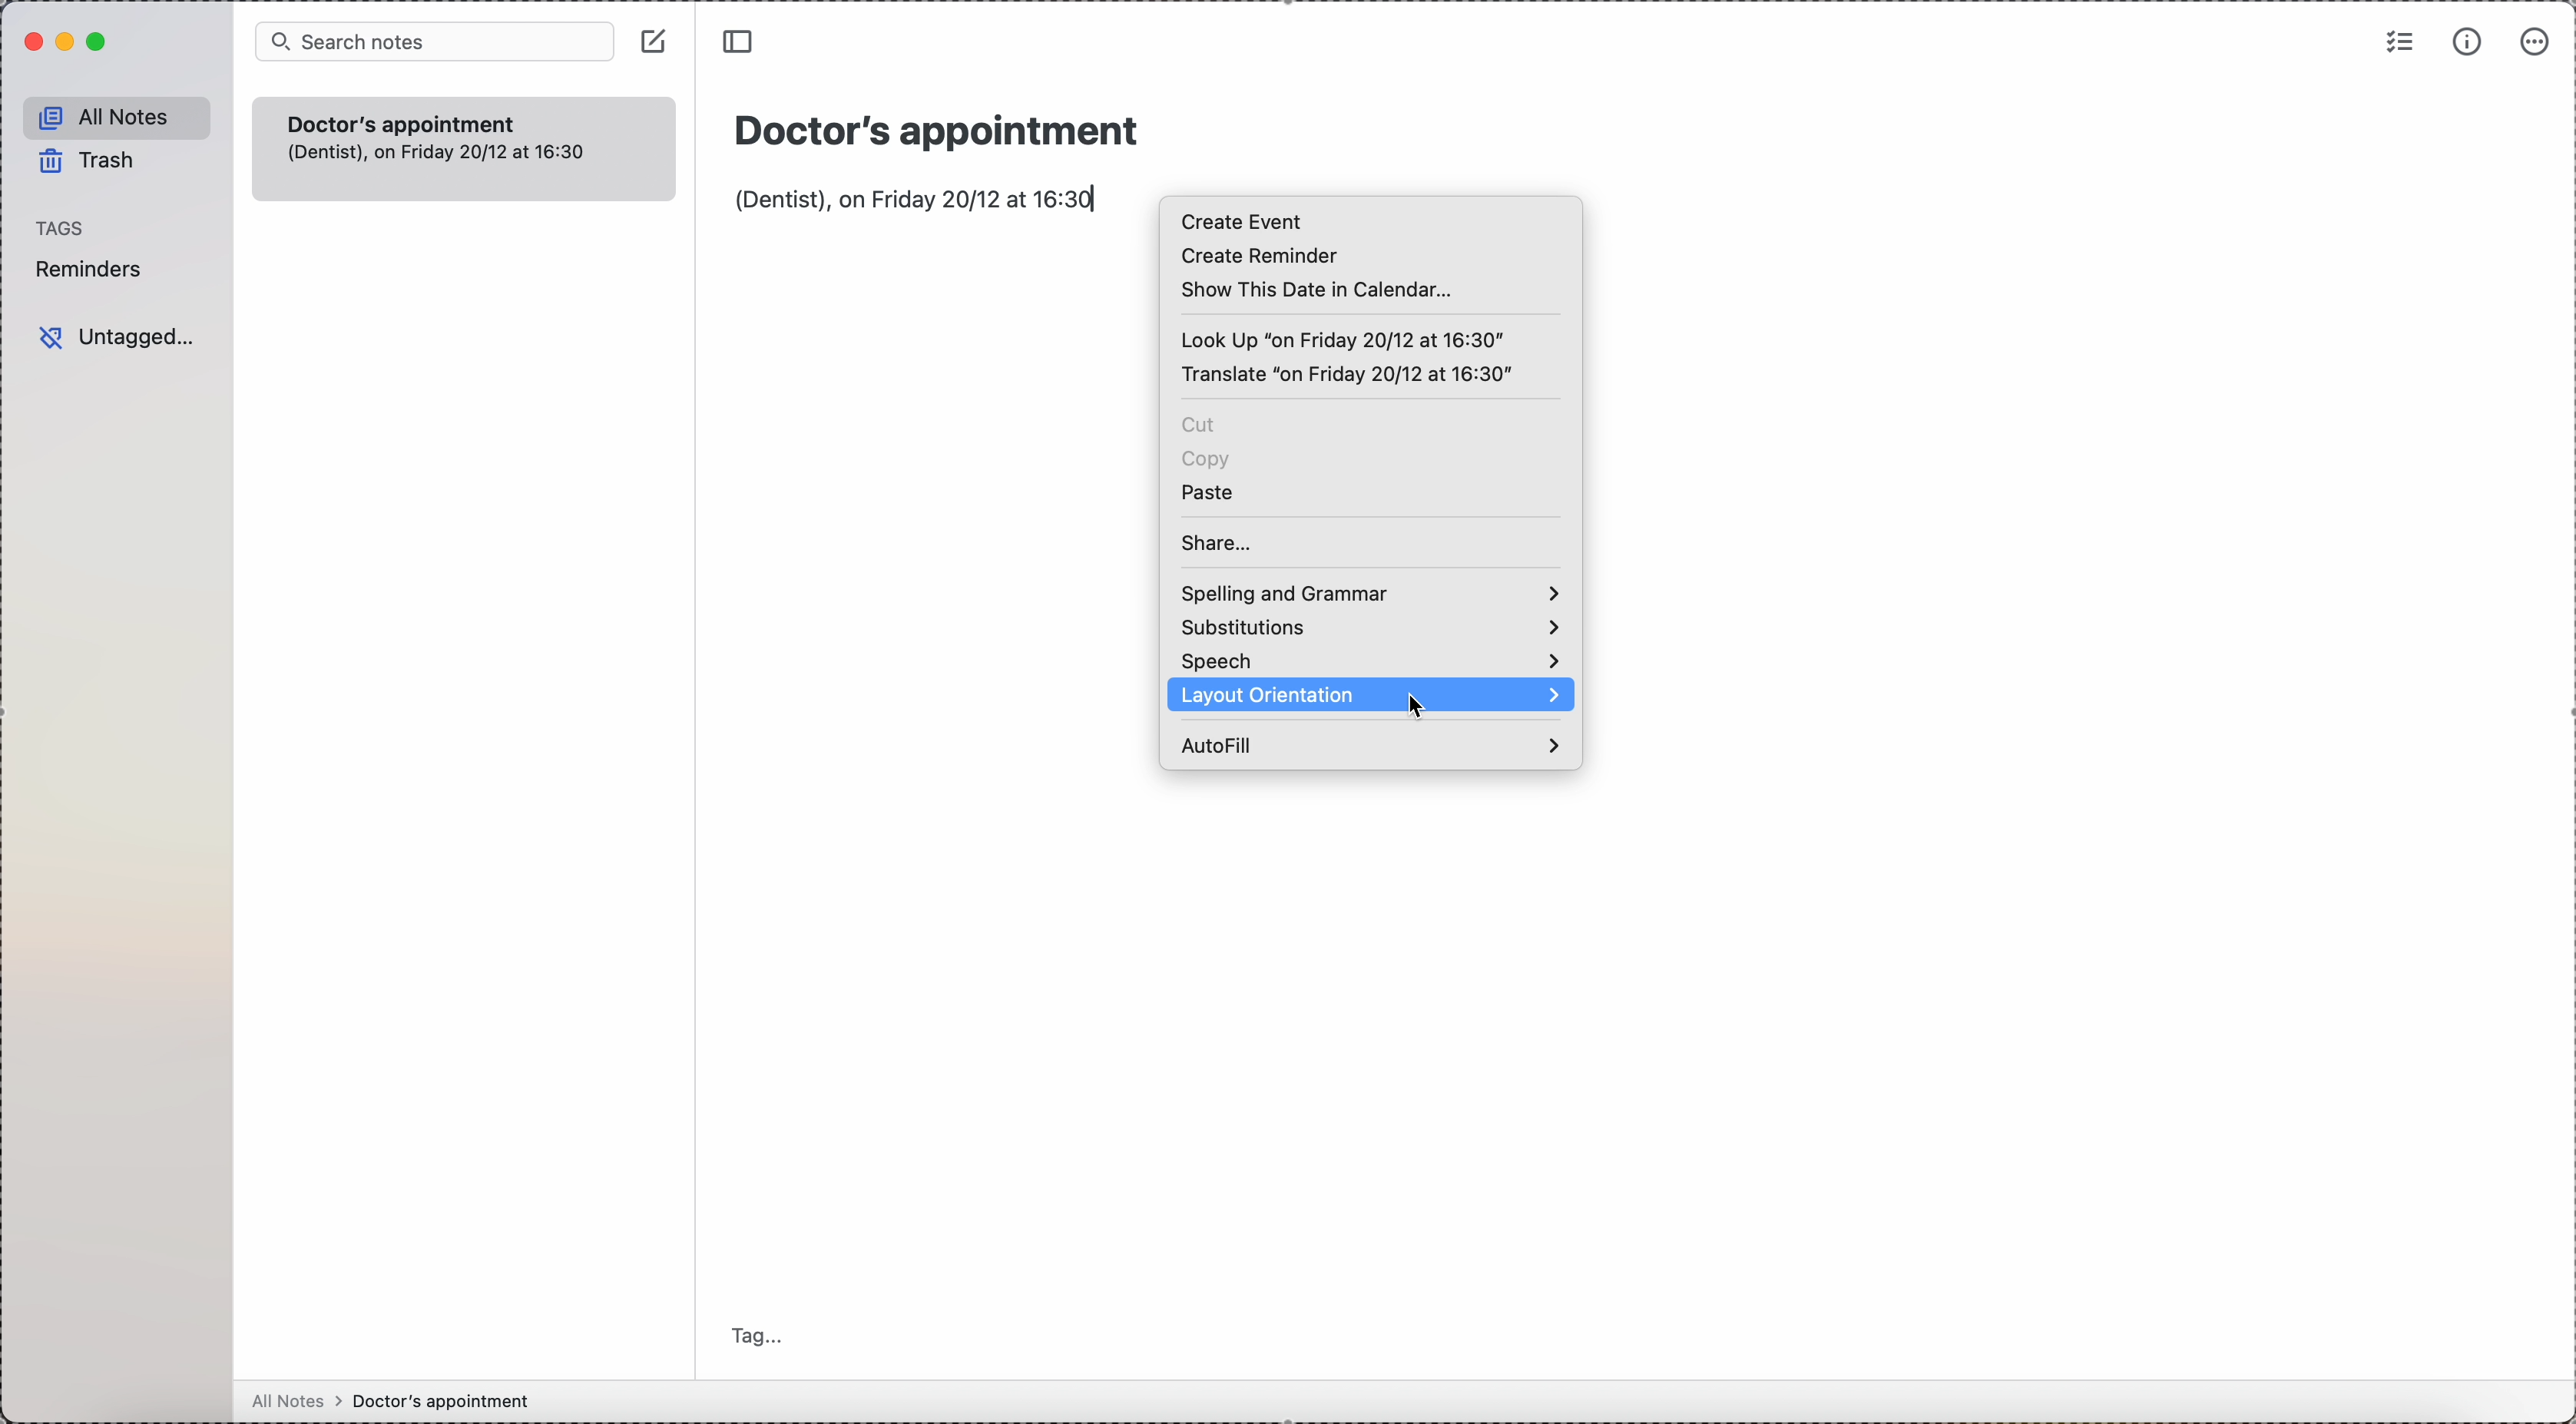 The image size is (2576, 1424). Describe the element at coordinates (1346, 376) in the screenshot. I see `translate on friday 20}712 at 16:30` at that location.